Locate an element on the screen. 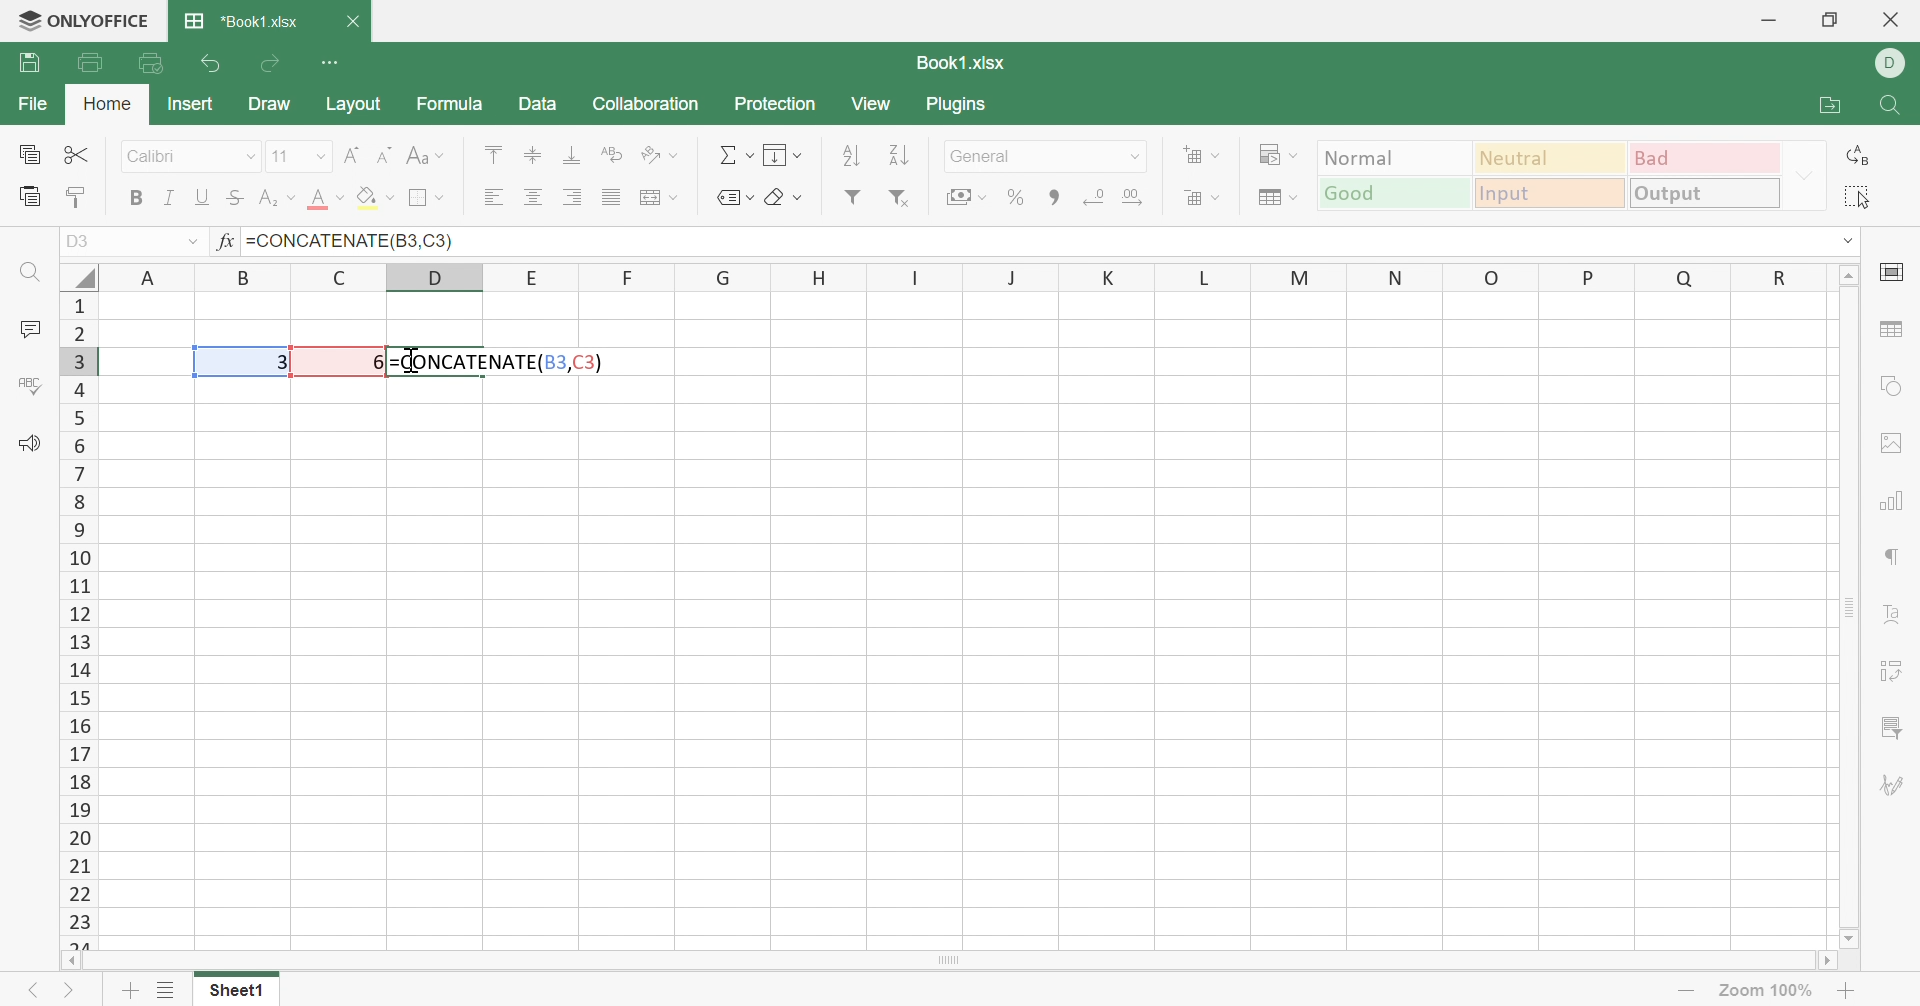  Merge & center is located at coordinates (655, 200).